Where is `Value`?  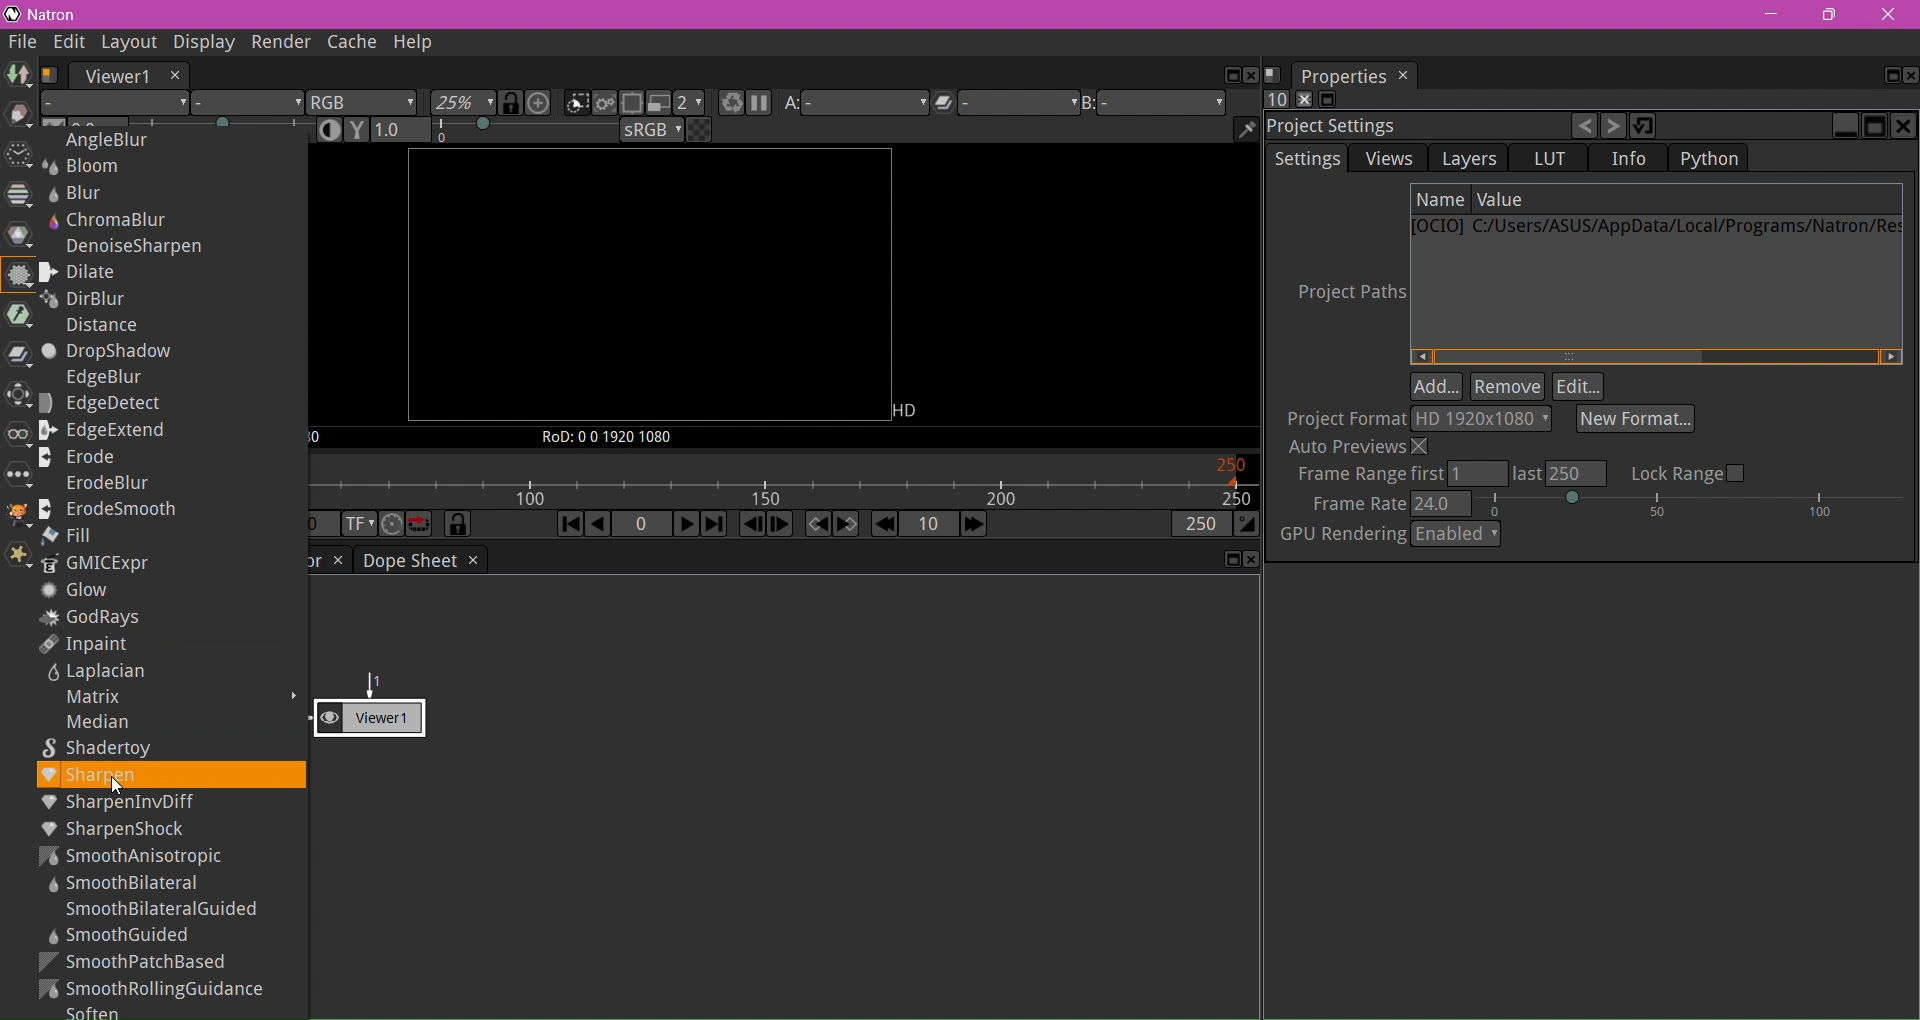
Value is located at coordinates (1505, 200).